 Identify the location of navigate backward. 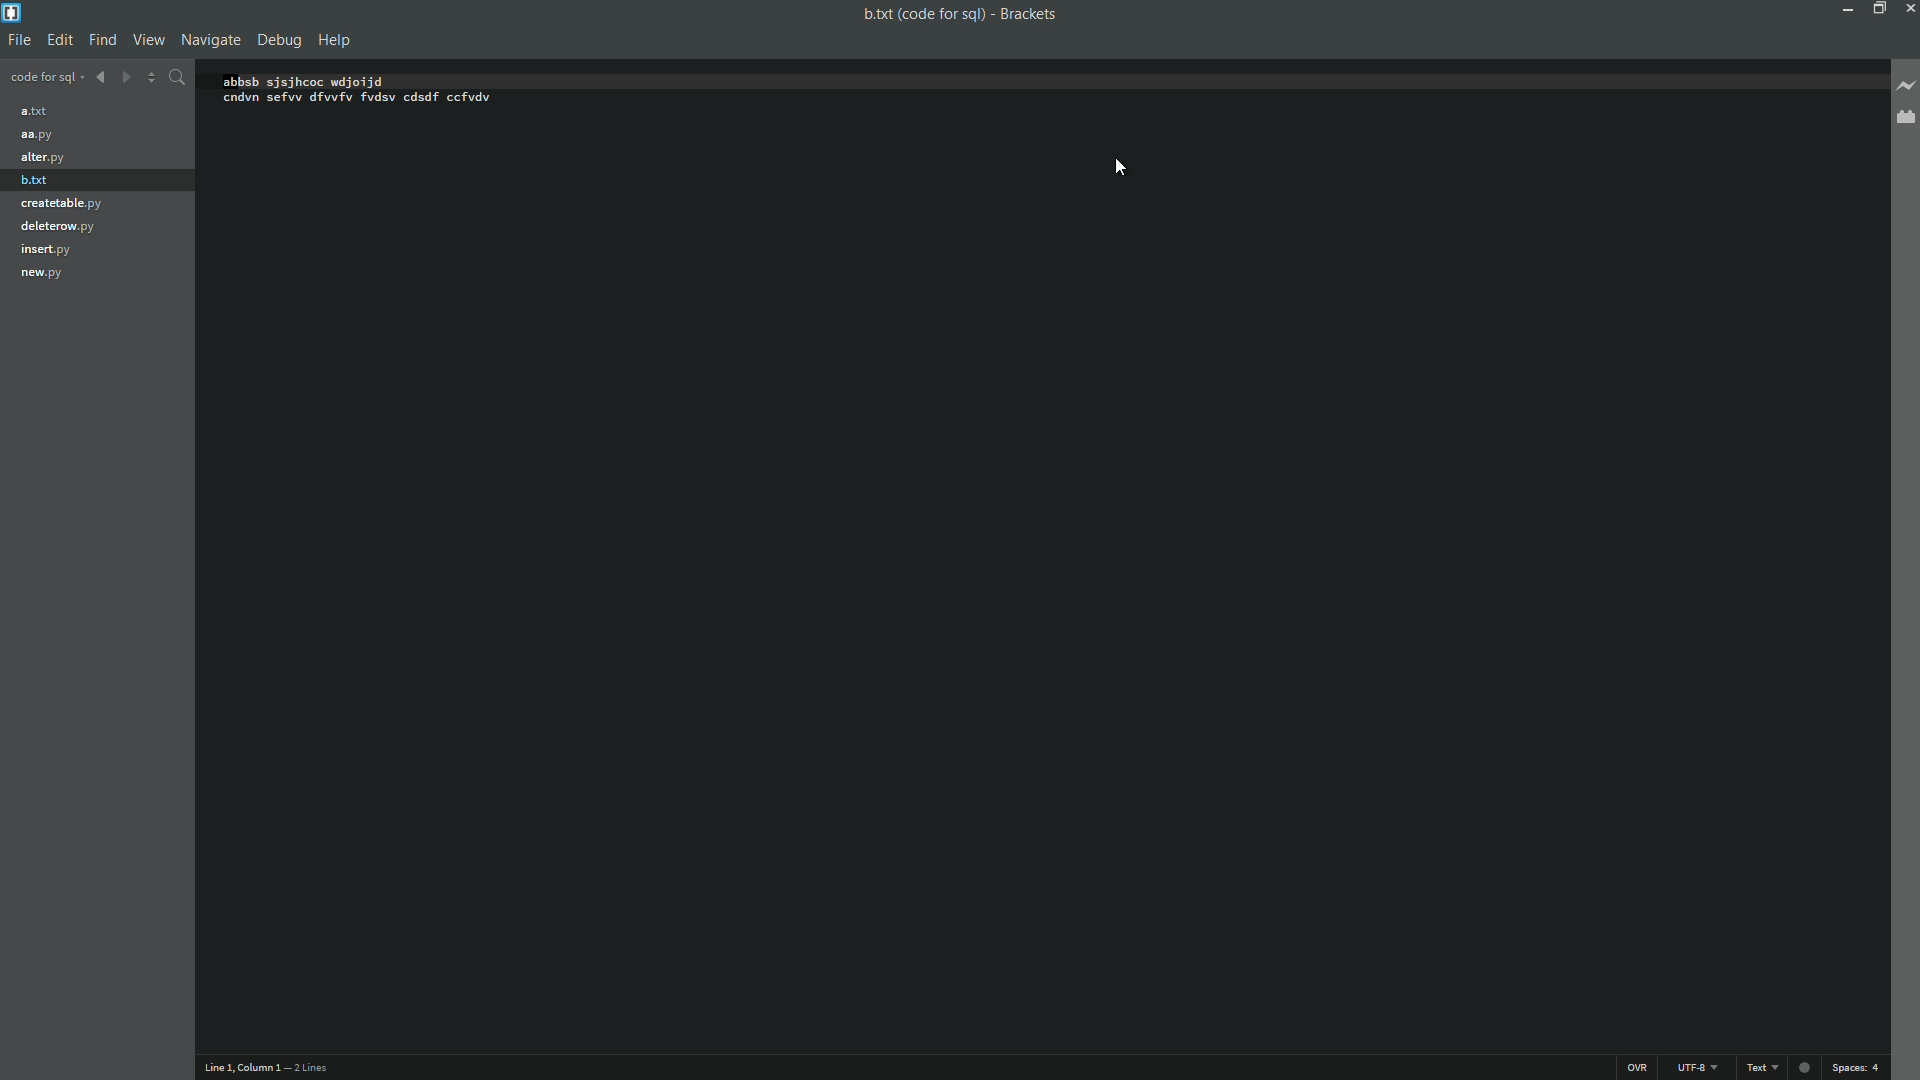
(101, 76).